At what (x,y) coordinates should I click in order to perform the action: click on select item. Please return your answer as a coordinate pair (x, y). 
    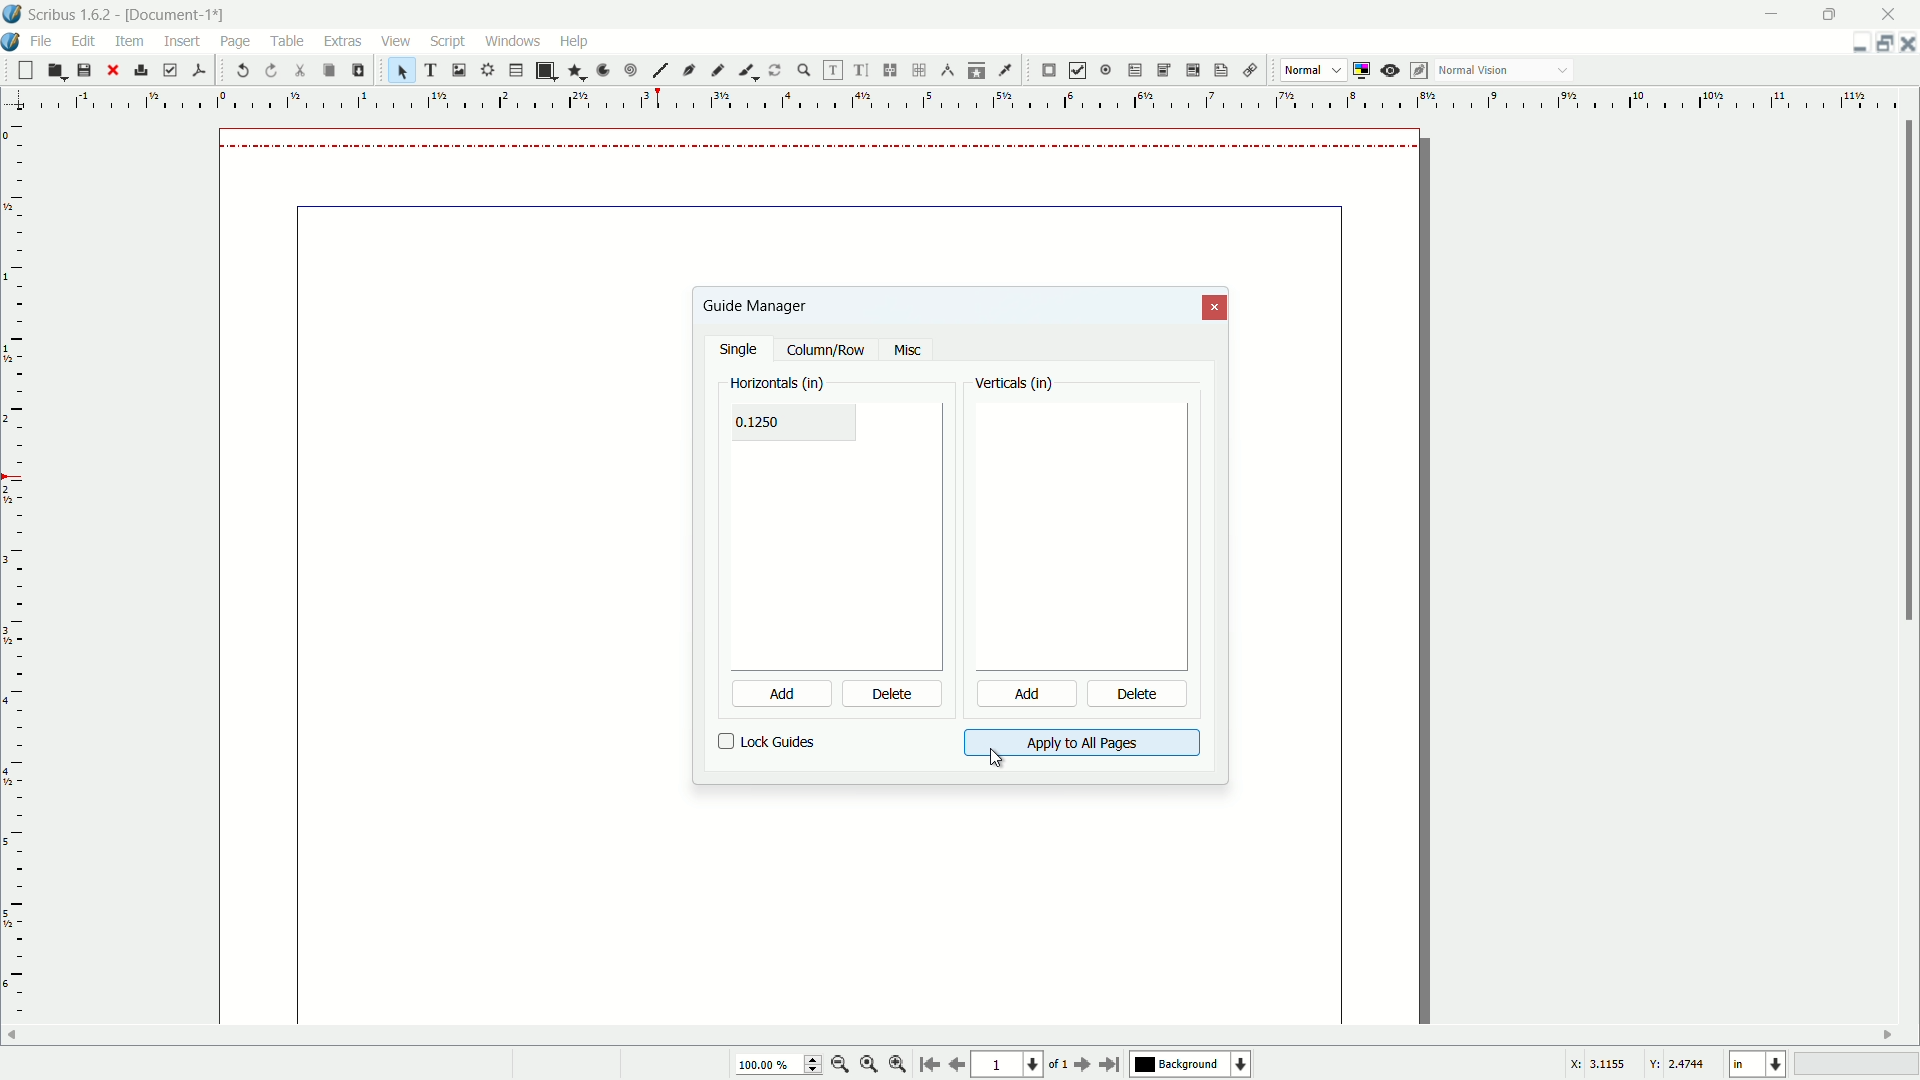
    Looking at the image, I should click on (402, 70).